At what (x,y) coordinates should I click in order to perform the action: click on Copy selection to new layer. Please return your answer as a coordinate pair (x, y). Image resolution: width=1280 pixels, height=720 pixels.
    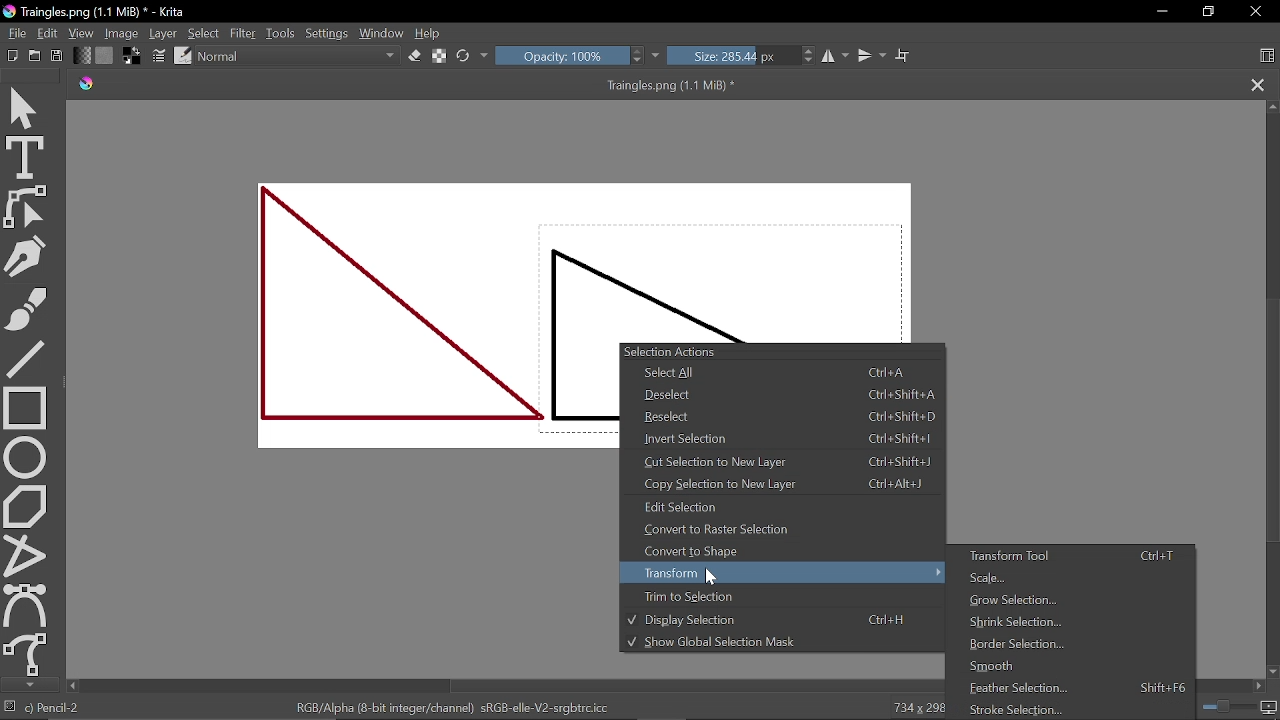
    Looking at the image, I should click on (785, 484).